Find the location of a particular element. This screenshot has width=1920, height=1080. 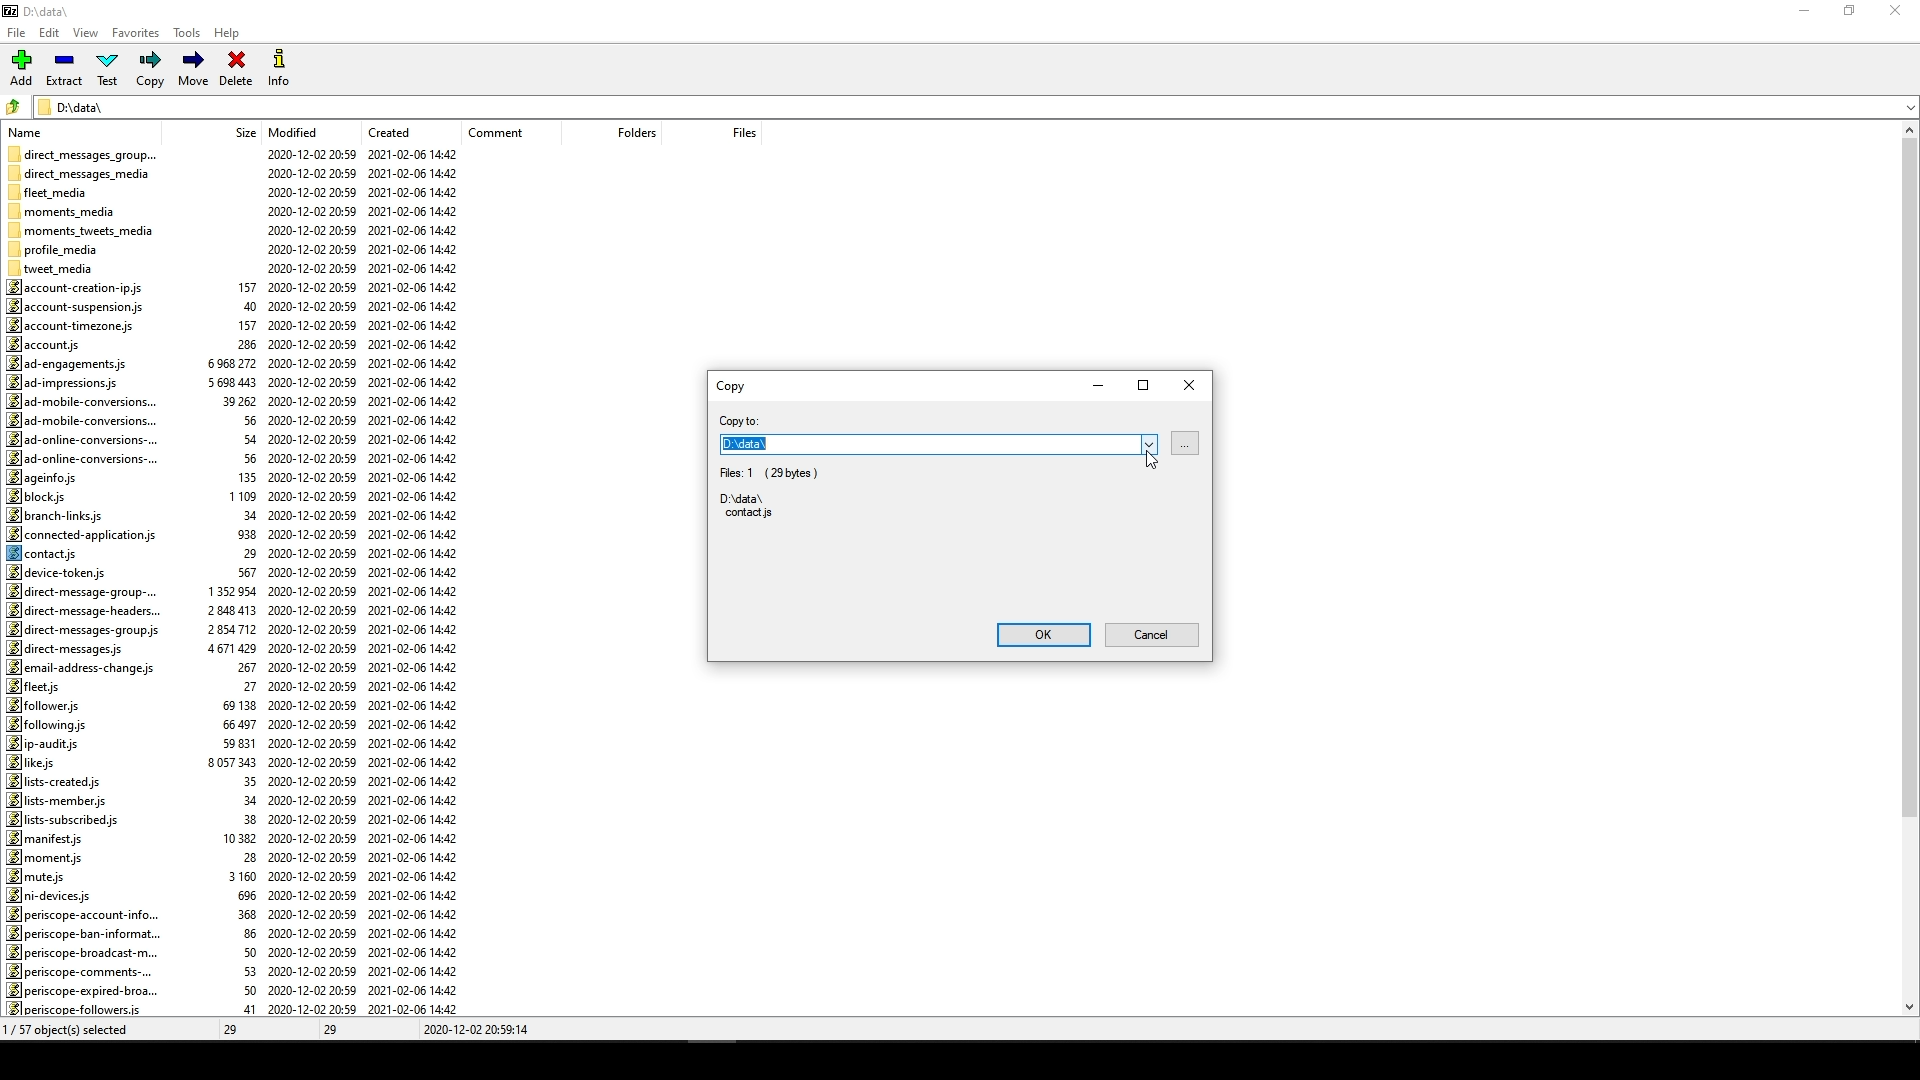

D:\data\ is located at coordinates (76, 106).